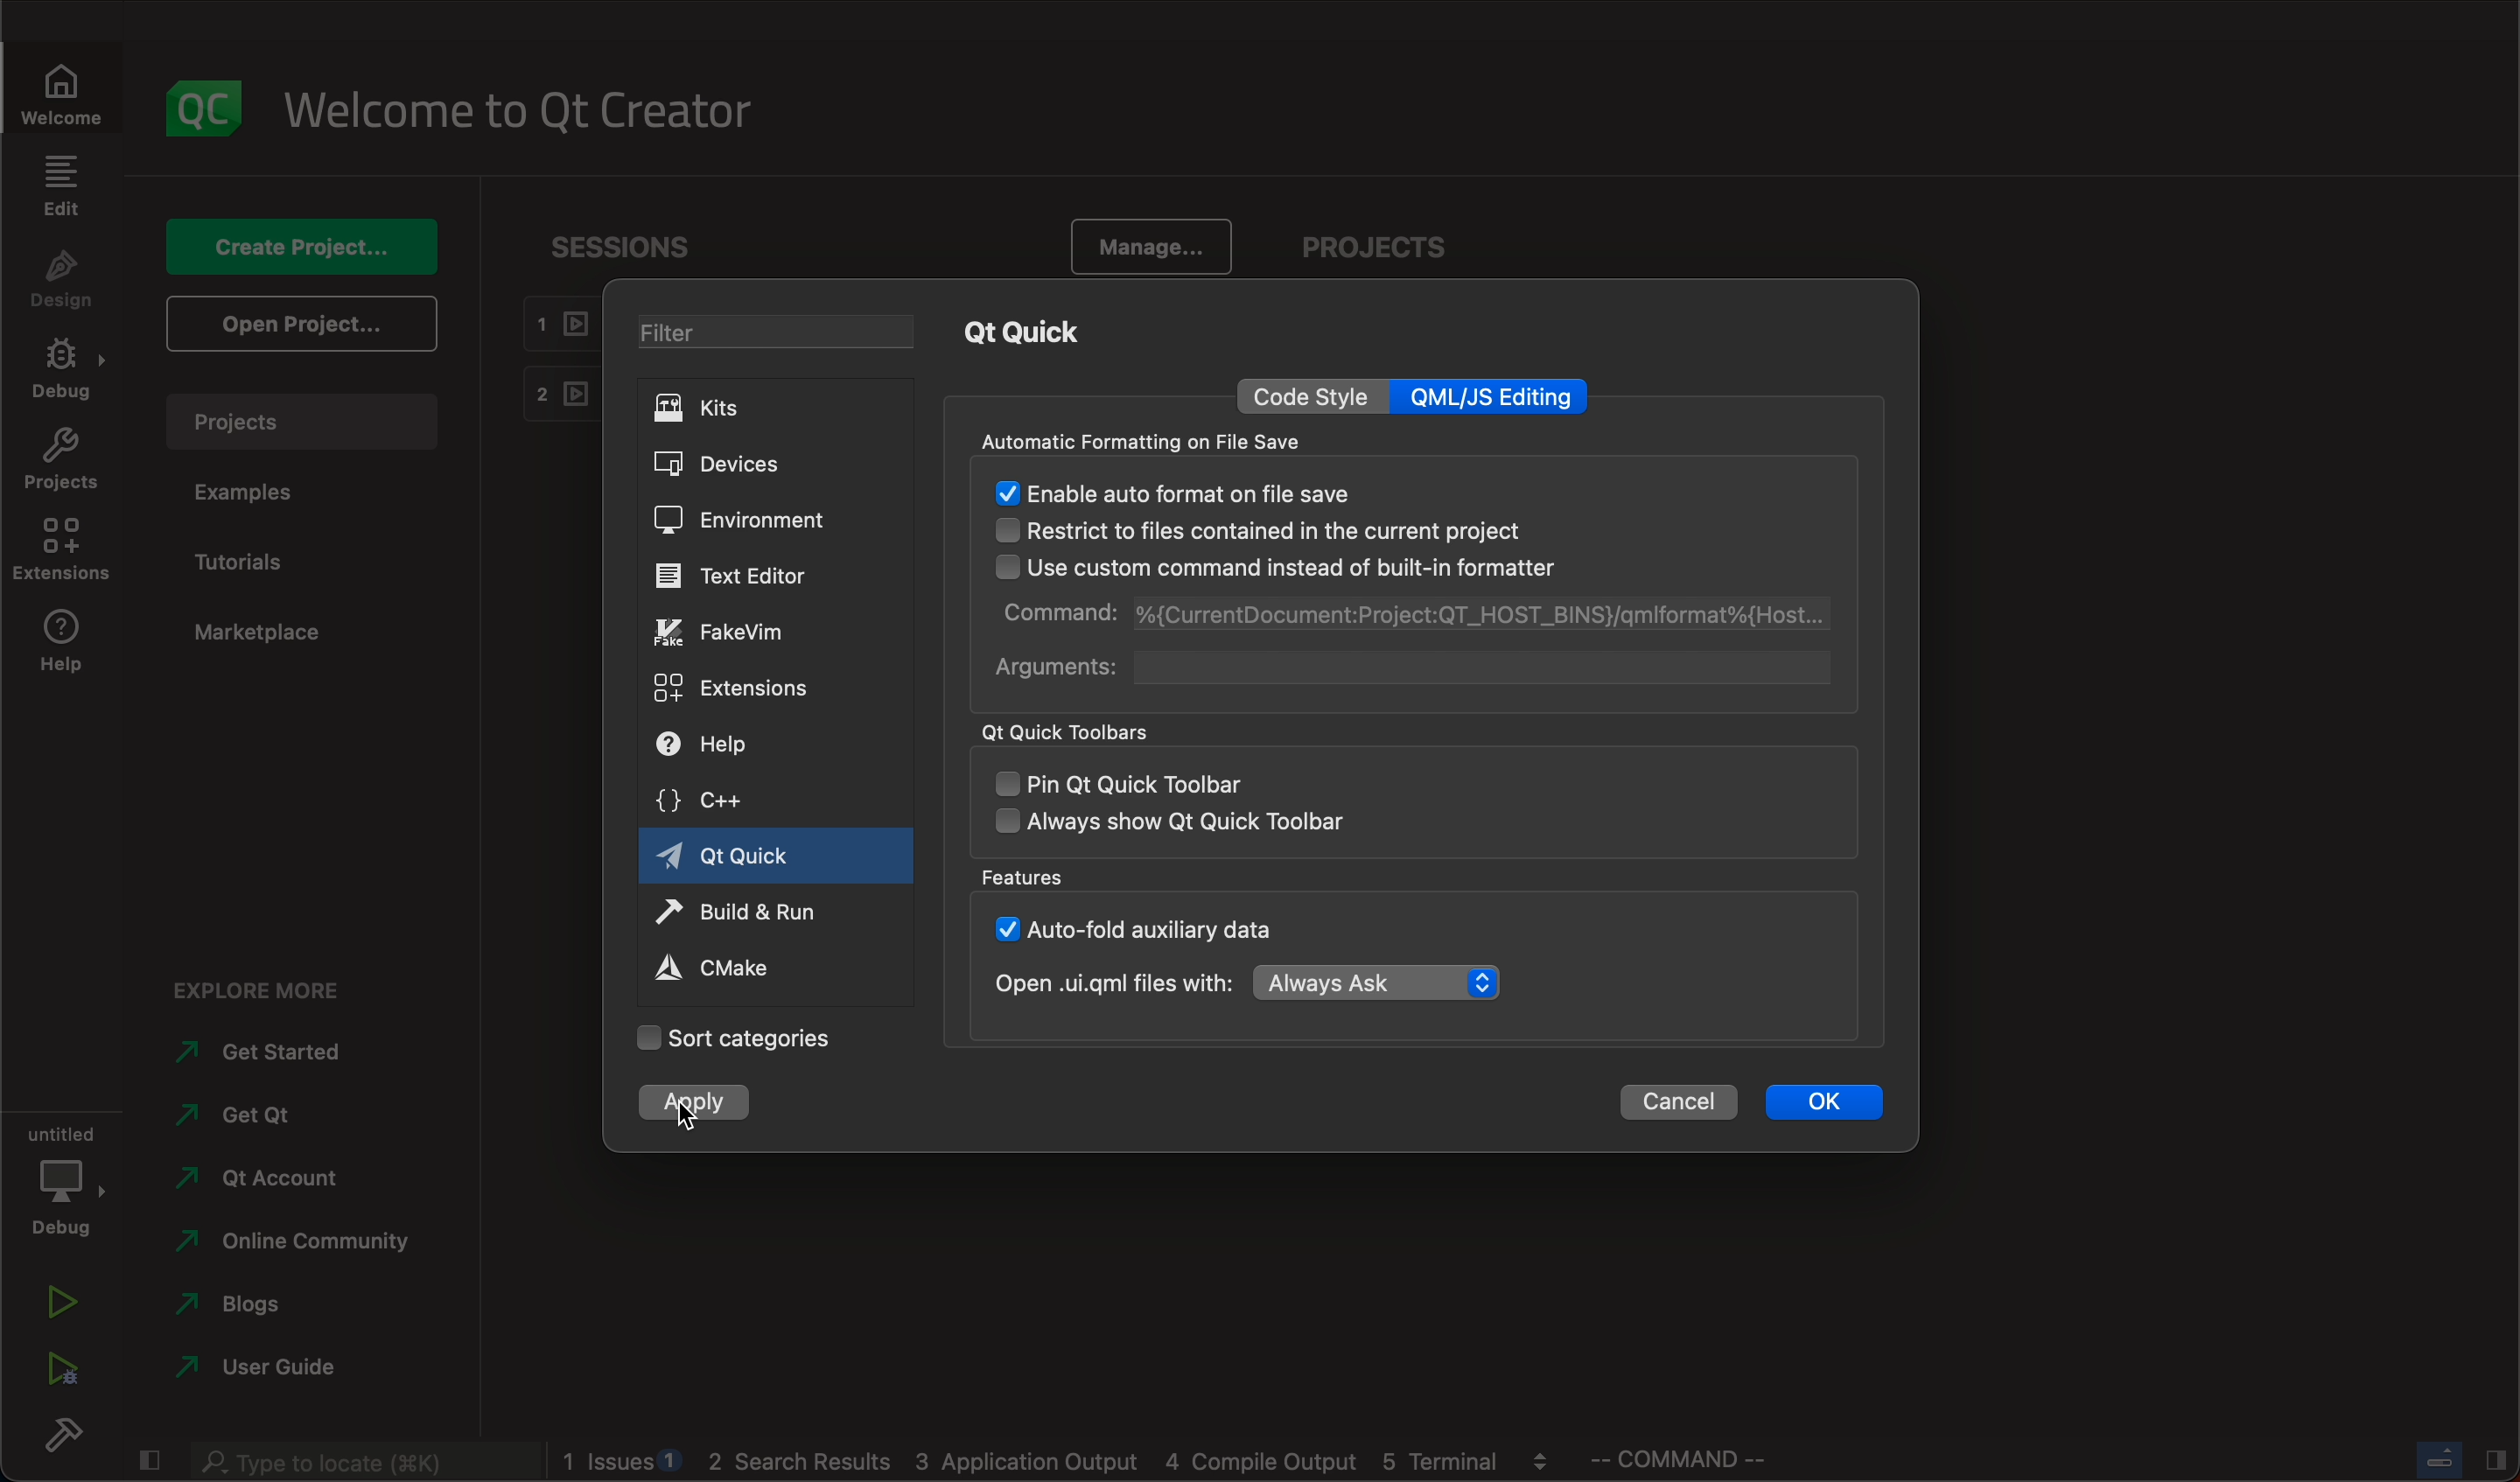  What do you see at coordinates (1684, 1102) in the screenshot?
I see `cancel` at bounding box center [1684, 1102].